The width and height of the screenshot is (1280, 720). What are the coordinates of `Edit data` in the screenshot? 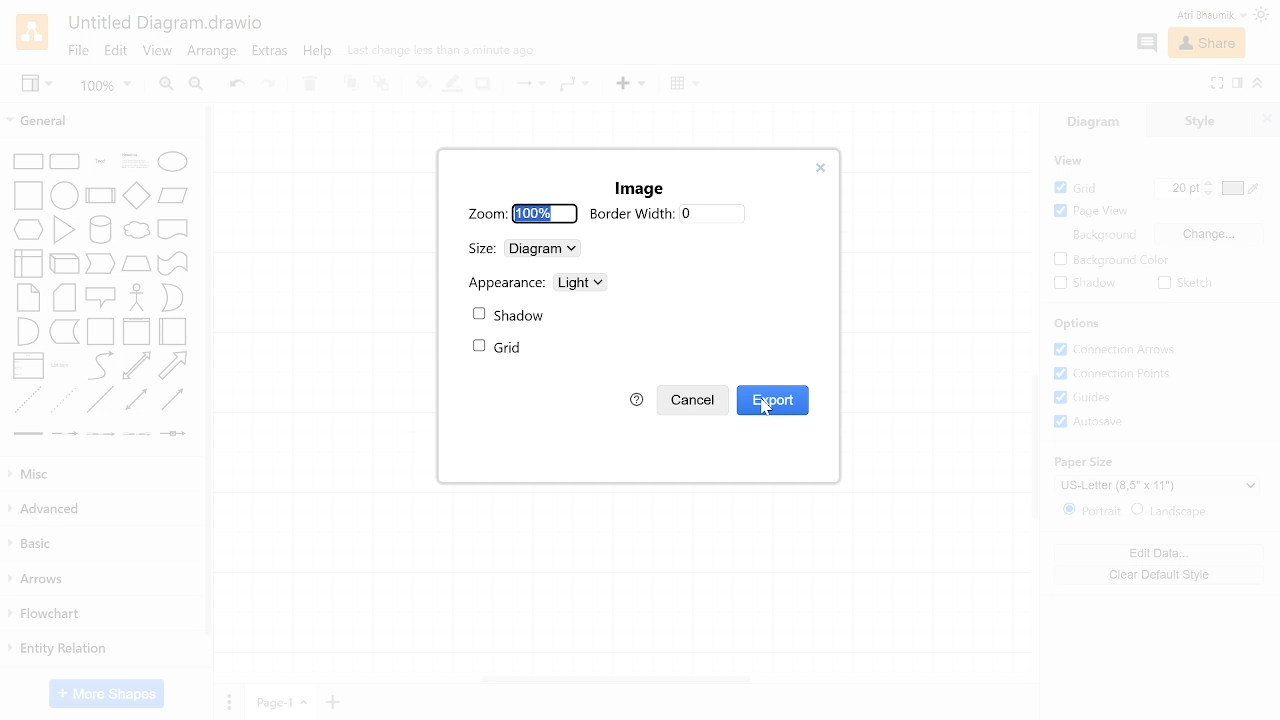 It's located at (1155, 551).